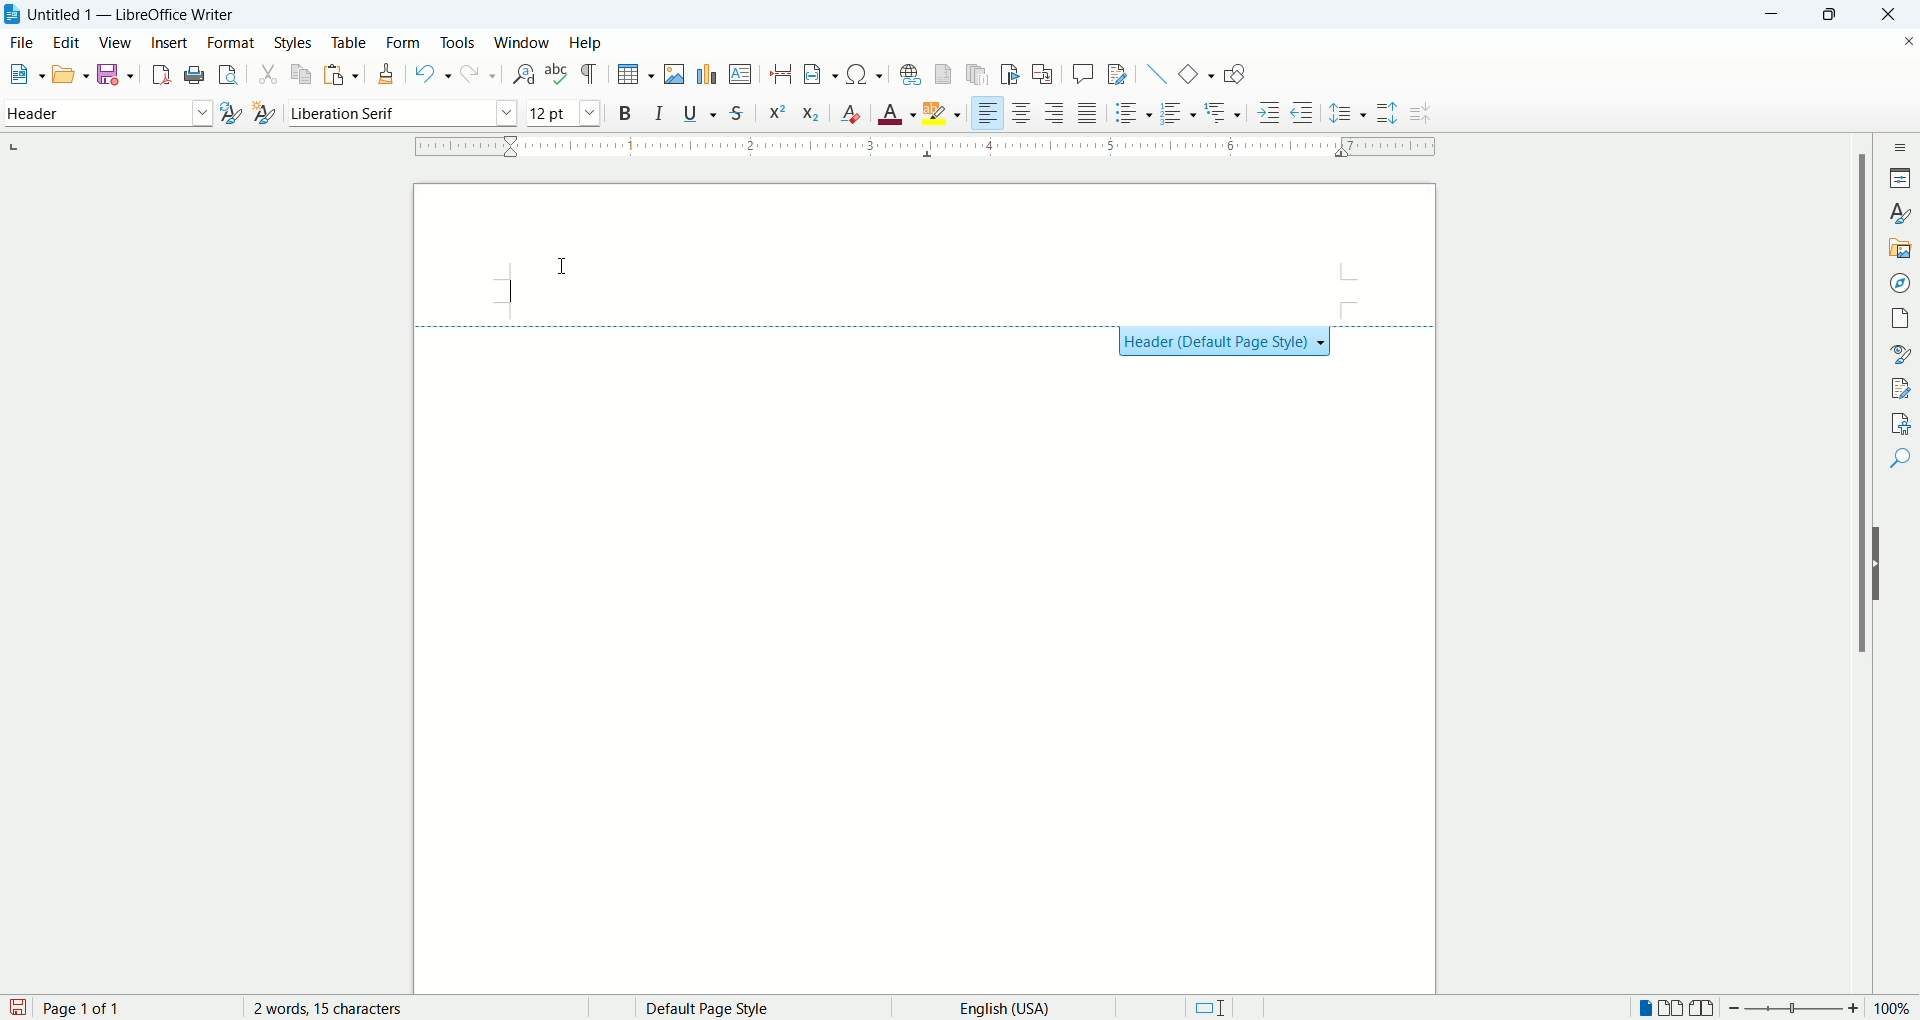  Describe the element at coordinates (266, 116) in the screenshot. I see `new style` at that location.